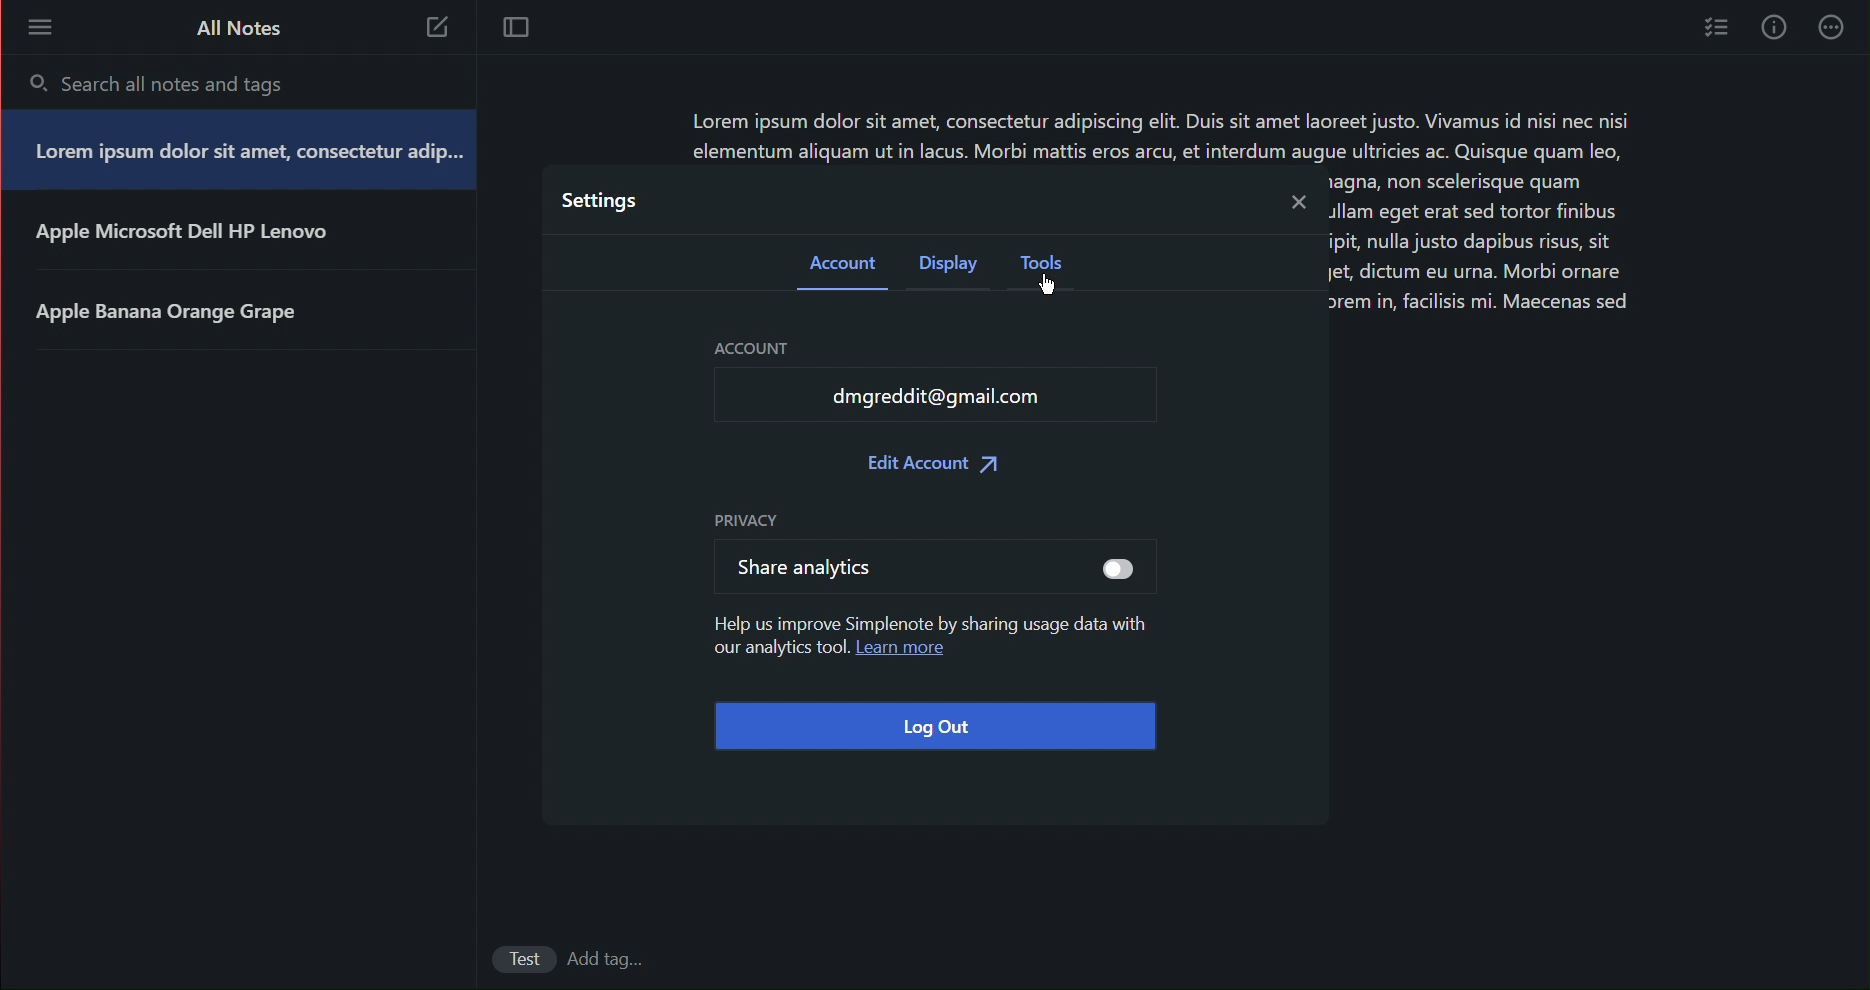 This screenshot has width=1870, height=990. Describe the element at coordinates (519, 30) in the screenshot. I see `Focus Mode` at that location.